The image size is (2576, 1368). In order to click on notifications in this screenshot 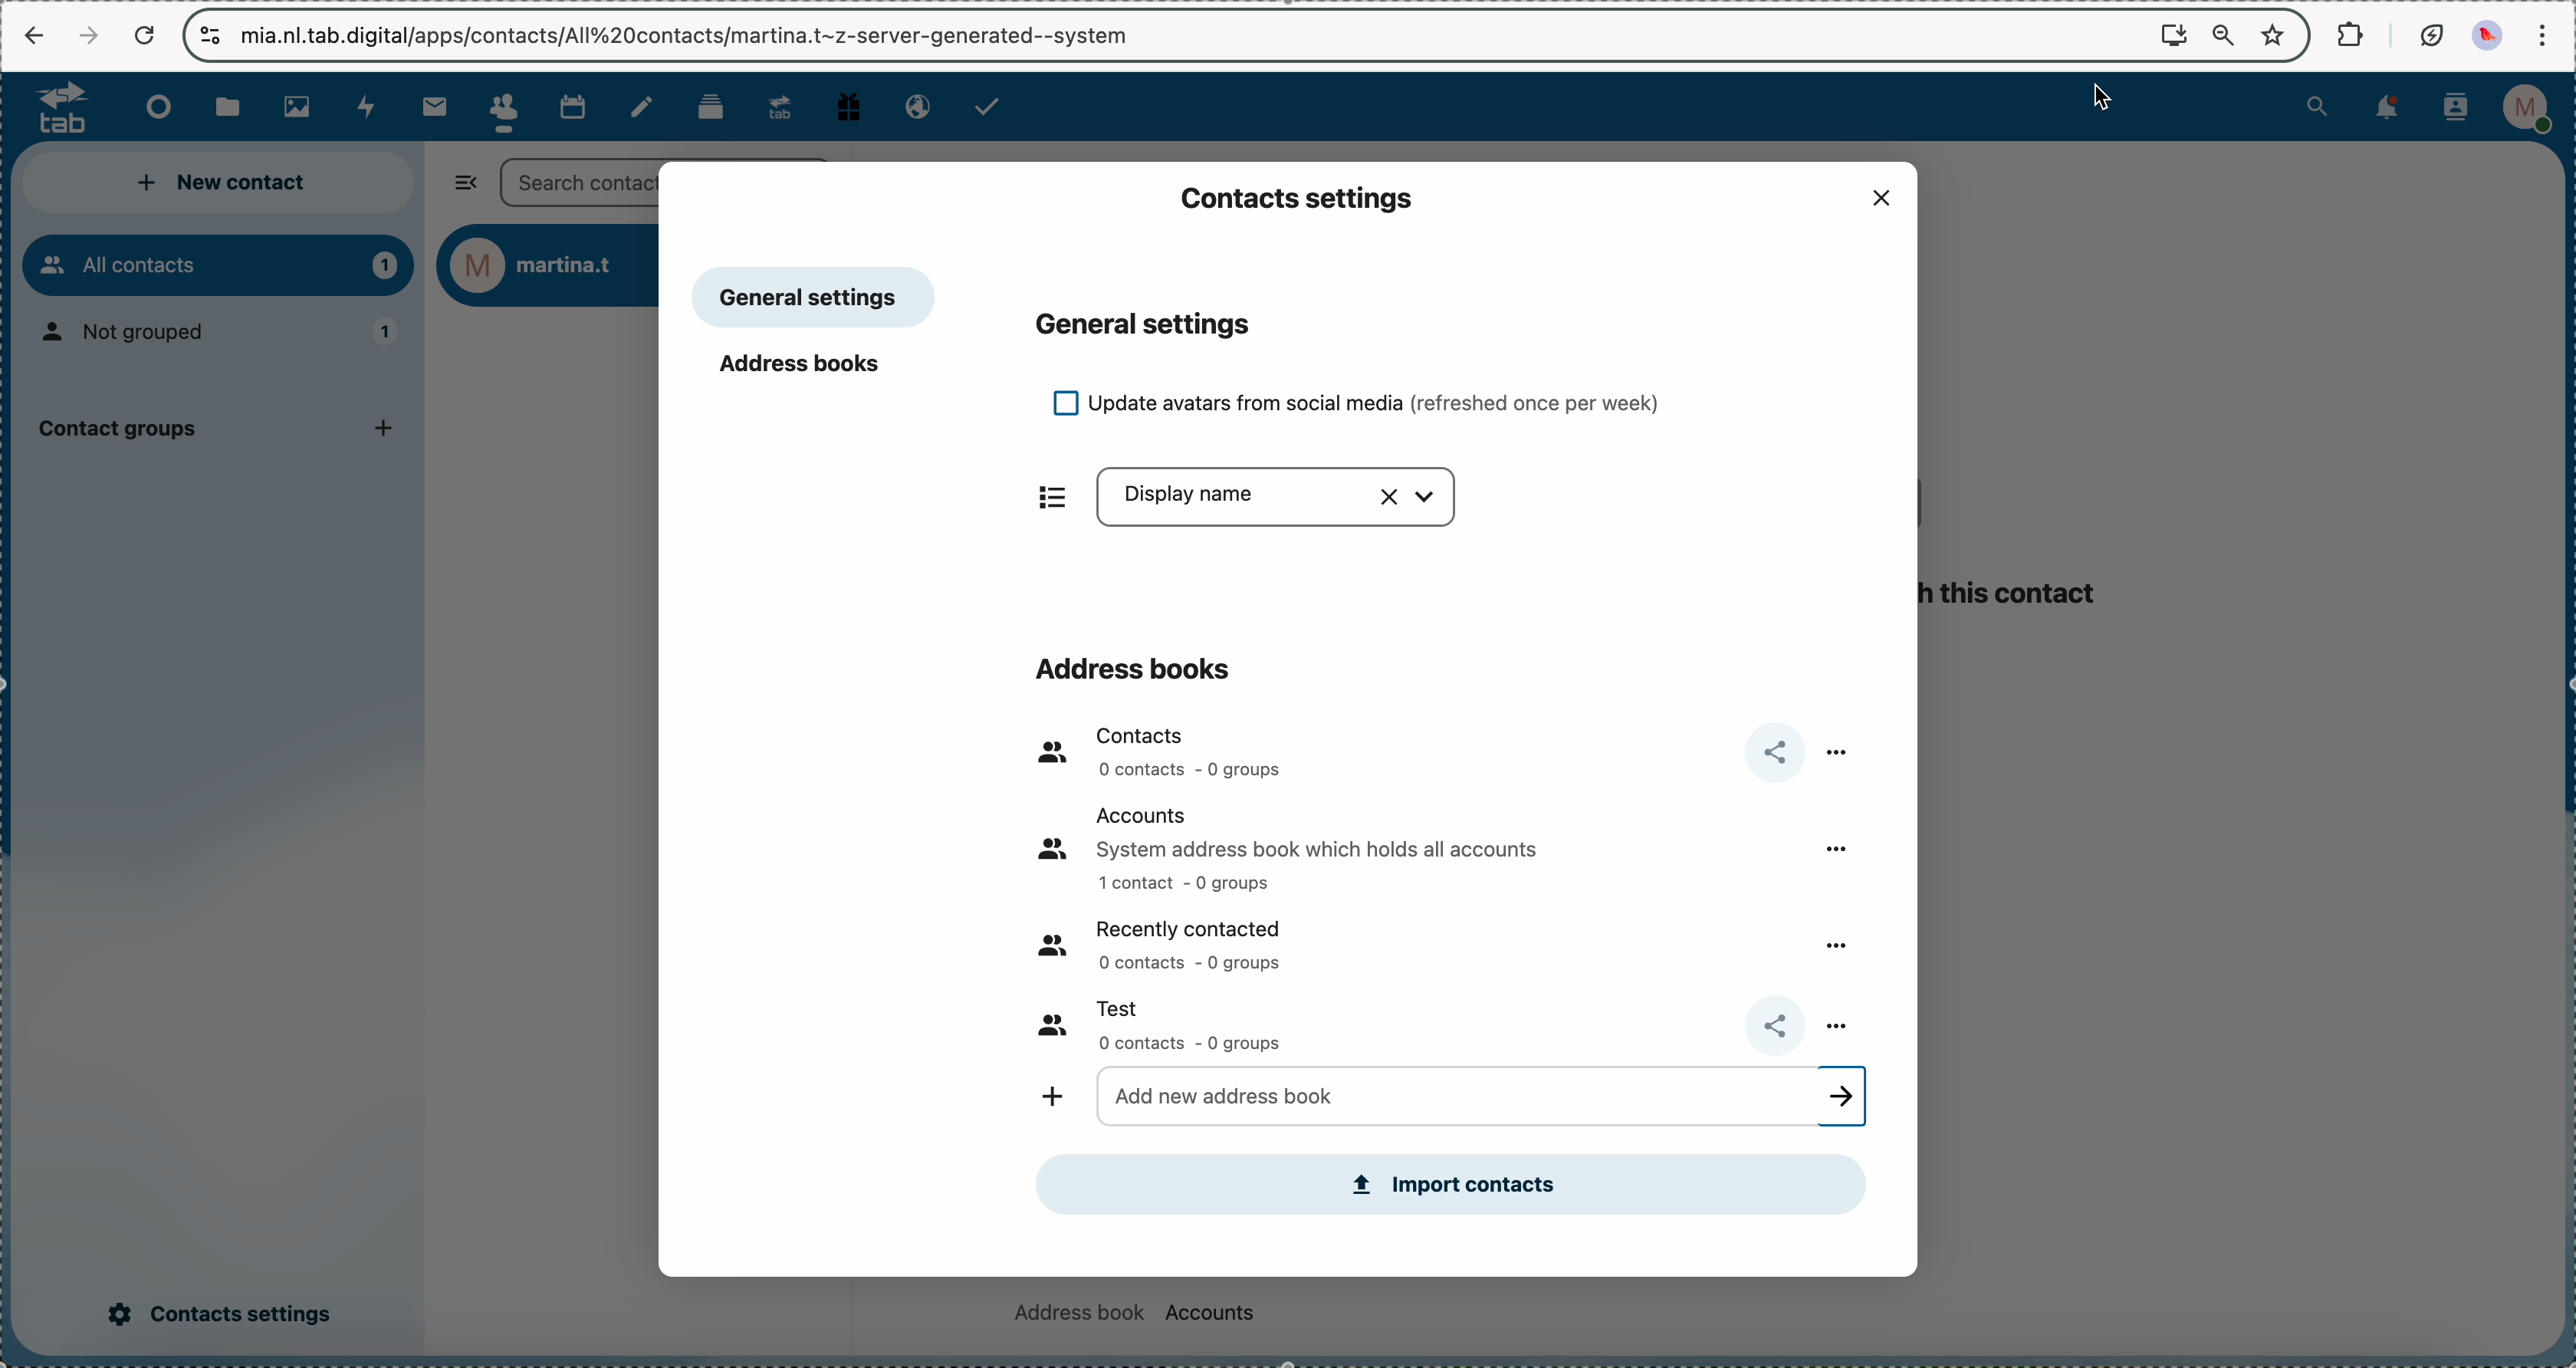, I will do `click(2392, 108)`.